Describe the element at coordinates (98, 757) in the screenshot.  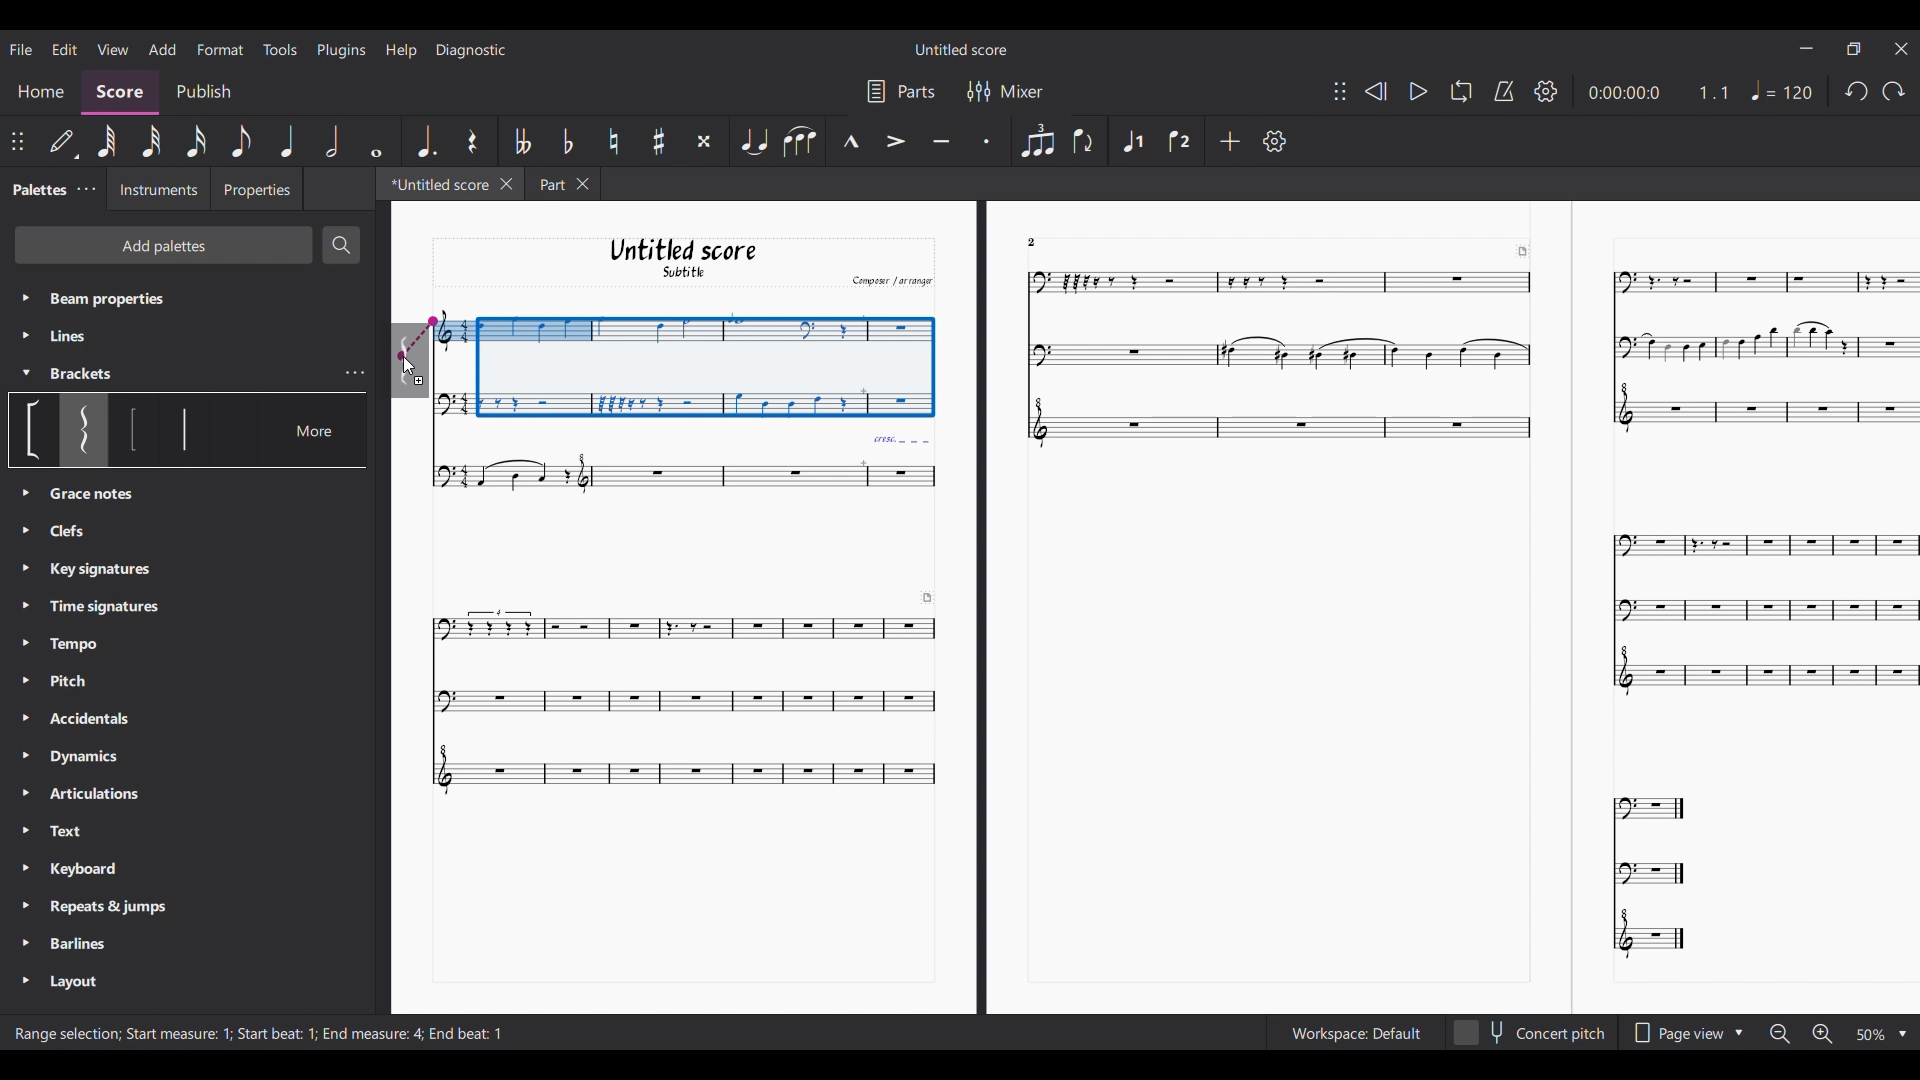
I see `Dynamics` at that location.